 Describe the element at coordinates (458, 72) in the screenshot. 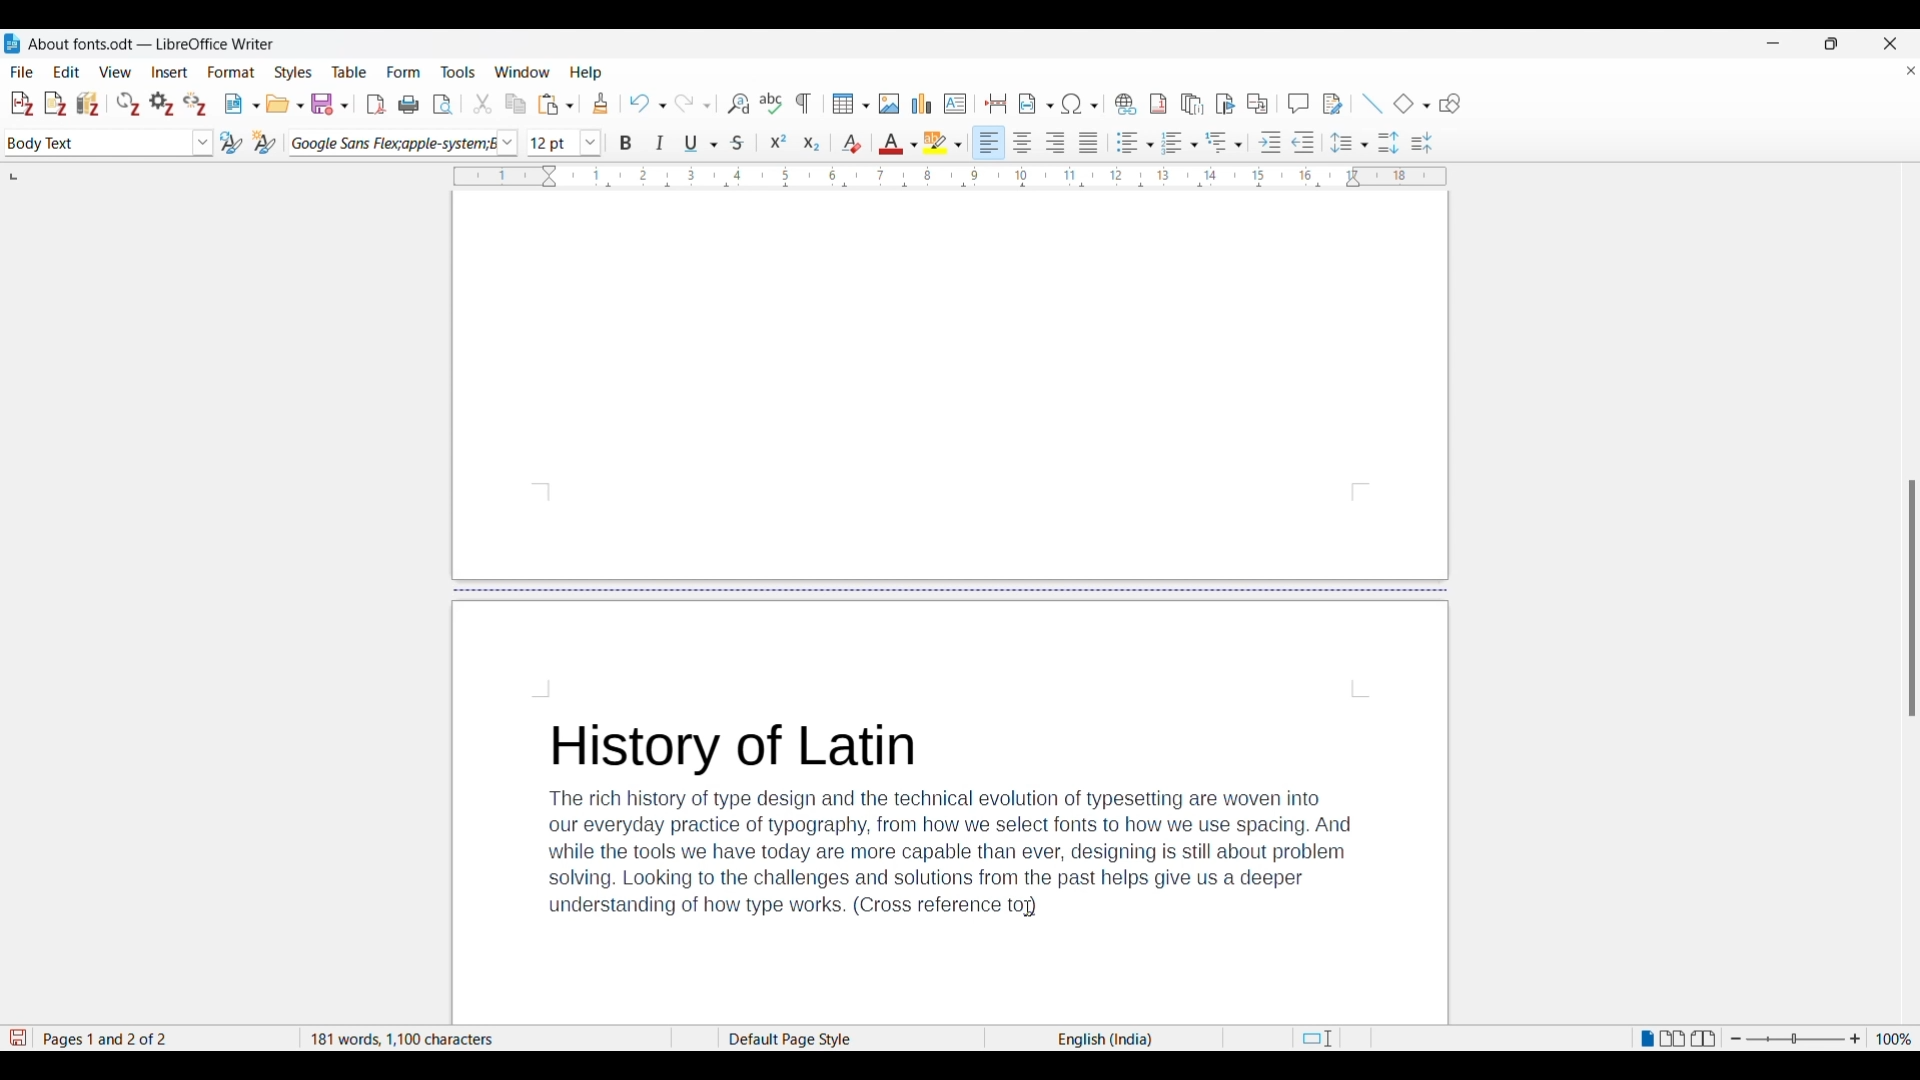

I see `Tools menu` at that location.